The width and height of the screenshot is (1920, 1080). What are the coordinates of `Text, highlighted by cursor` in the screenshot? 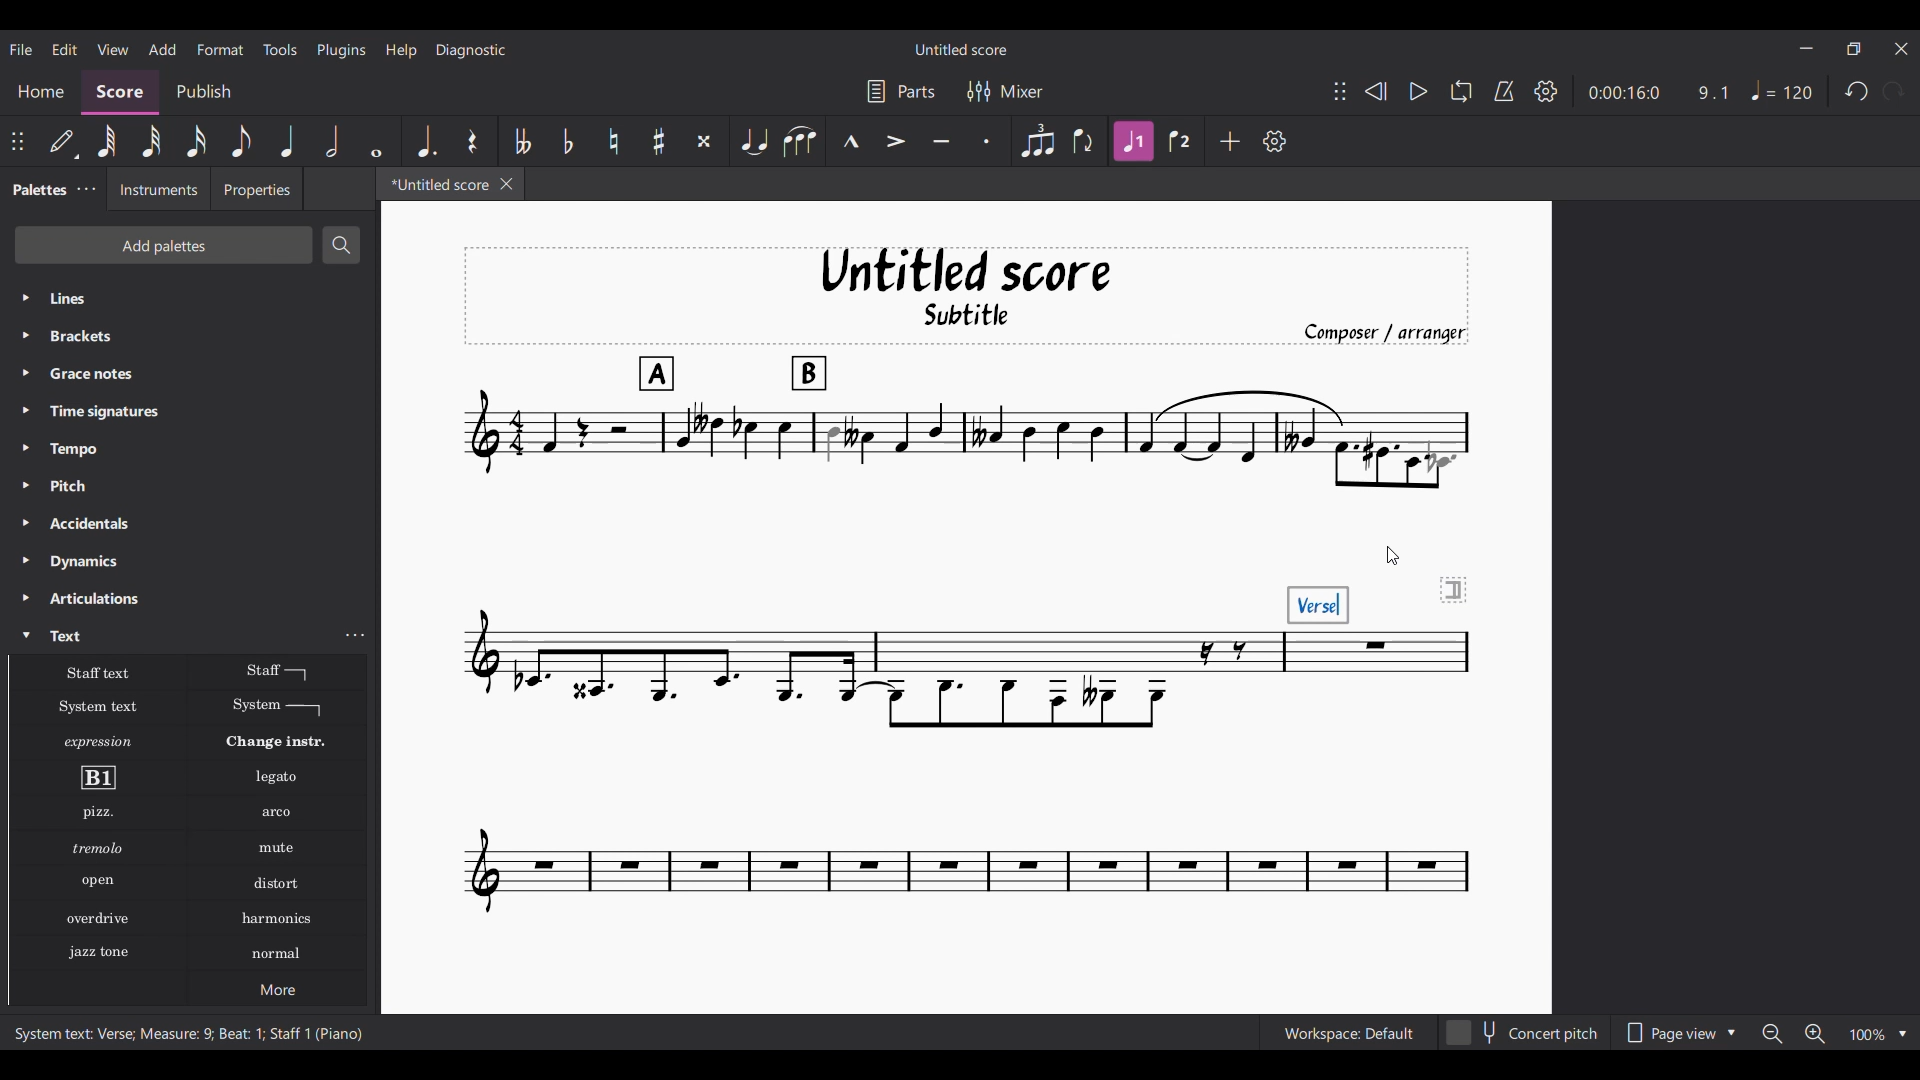 It's located at (171, 634).